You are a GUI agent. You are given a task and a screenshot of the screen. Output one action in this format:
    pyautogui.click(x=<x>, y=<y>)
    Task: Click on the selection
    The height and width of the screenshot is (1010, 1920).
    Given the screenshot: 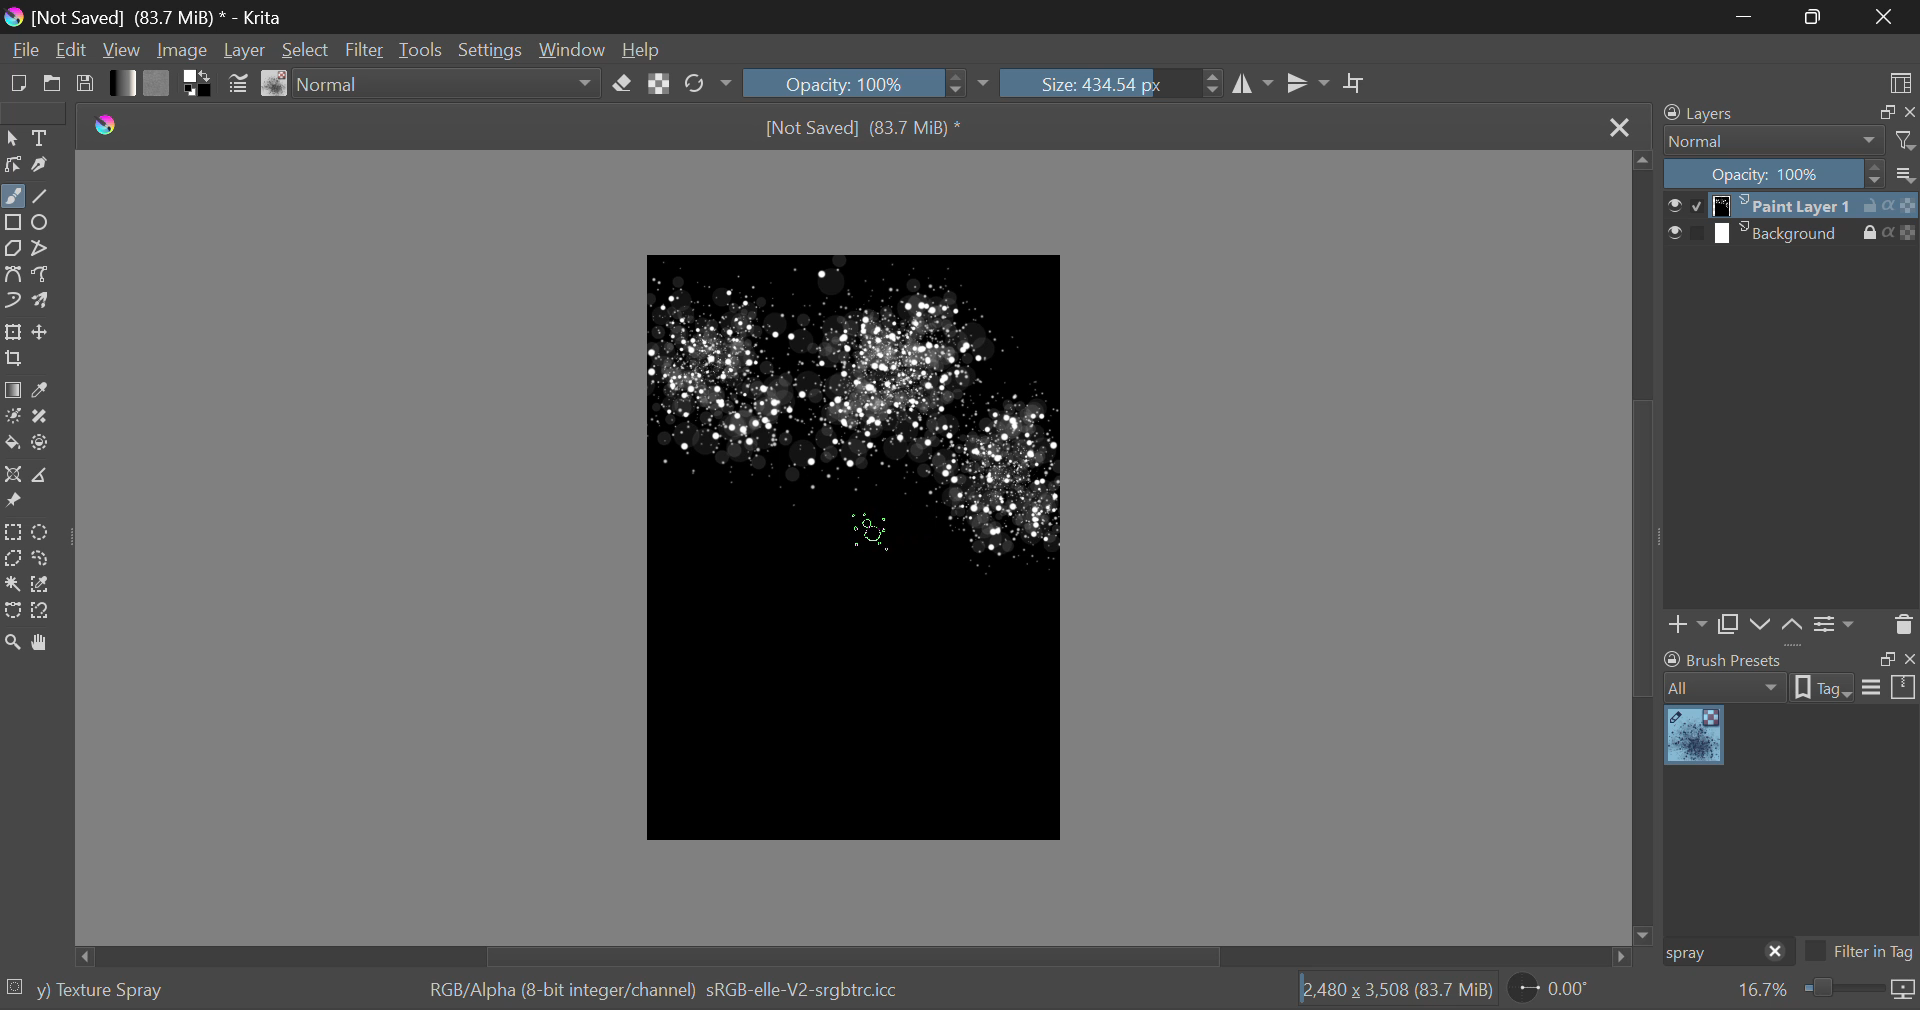 What is the action you would take?
    pyautogui.click(x=16, y=987)
    